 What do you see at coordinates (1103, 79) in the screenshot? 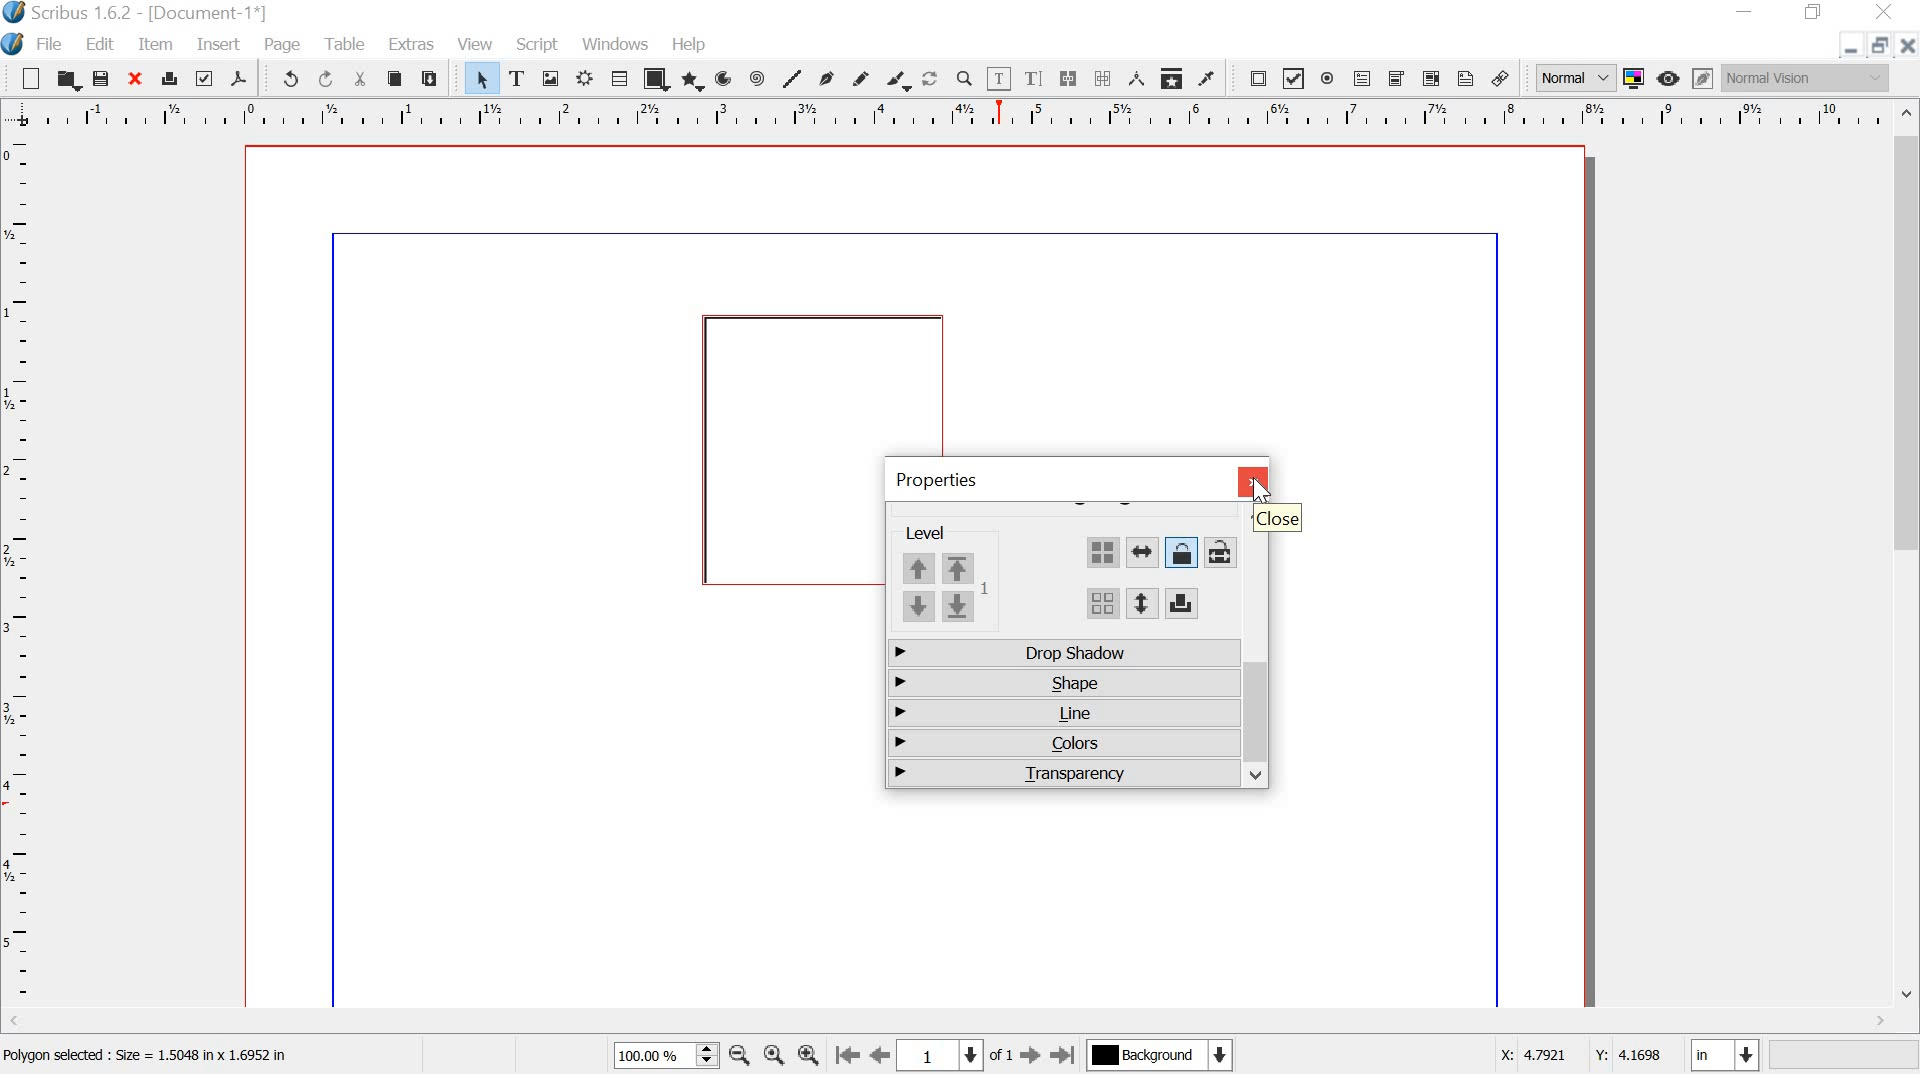
I see `unlink text frames` at bounding box center [1103, 79].